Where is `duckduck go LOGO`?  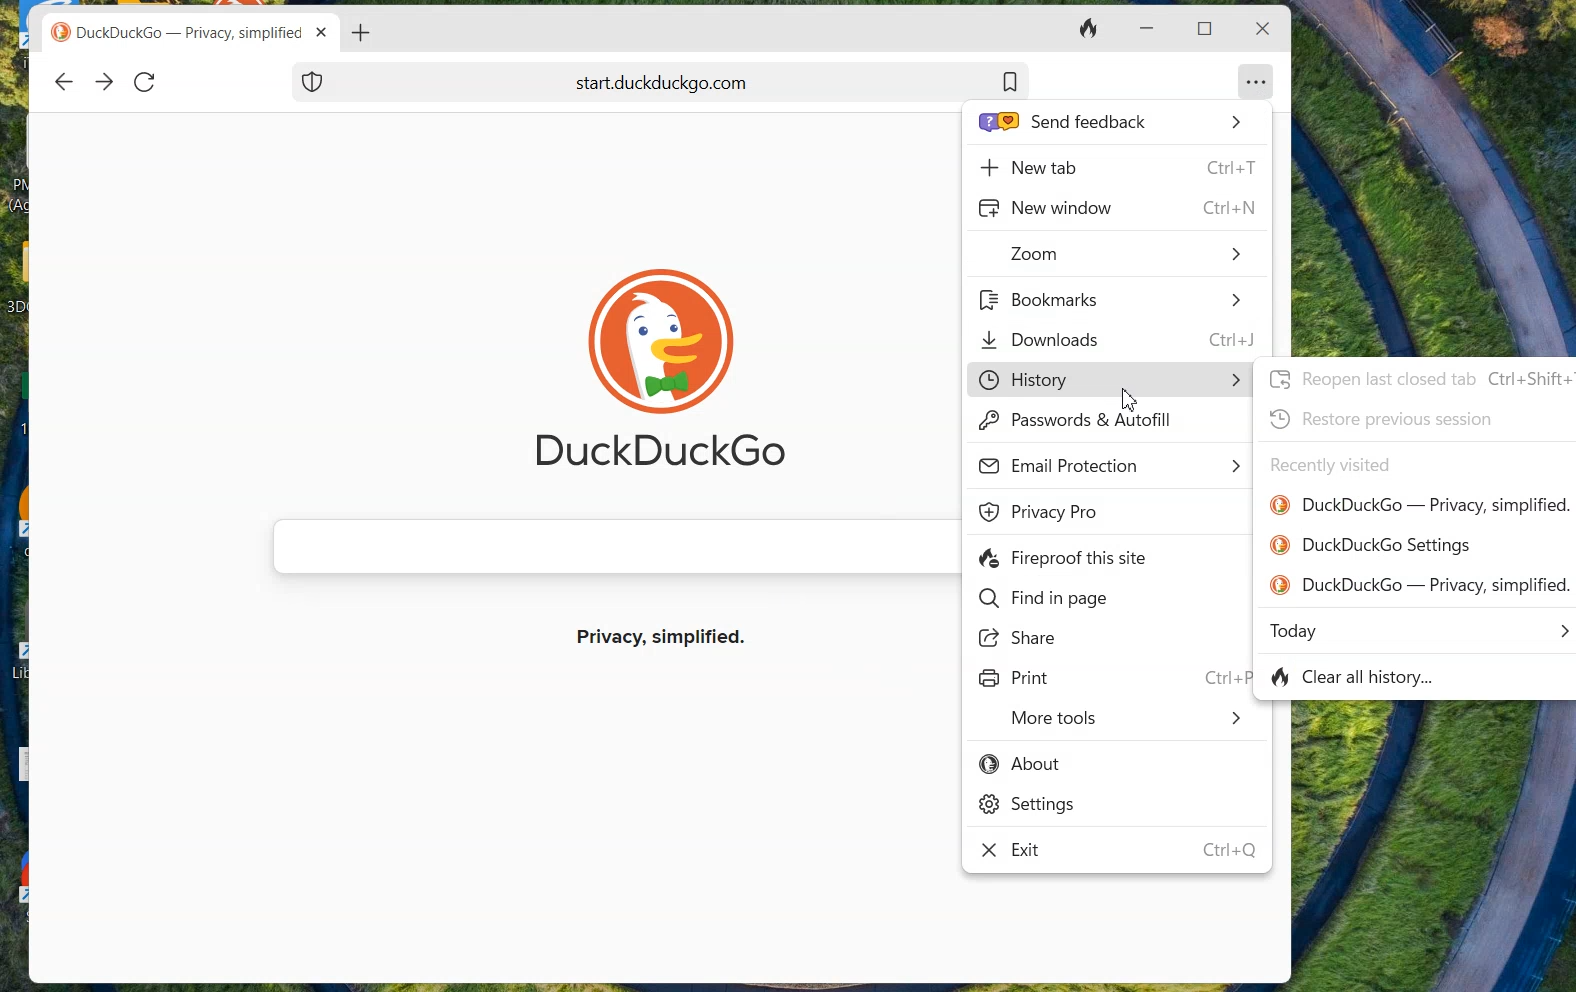
duckduck go LOGO is located at coordinates (658, 311).